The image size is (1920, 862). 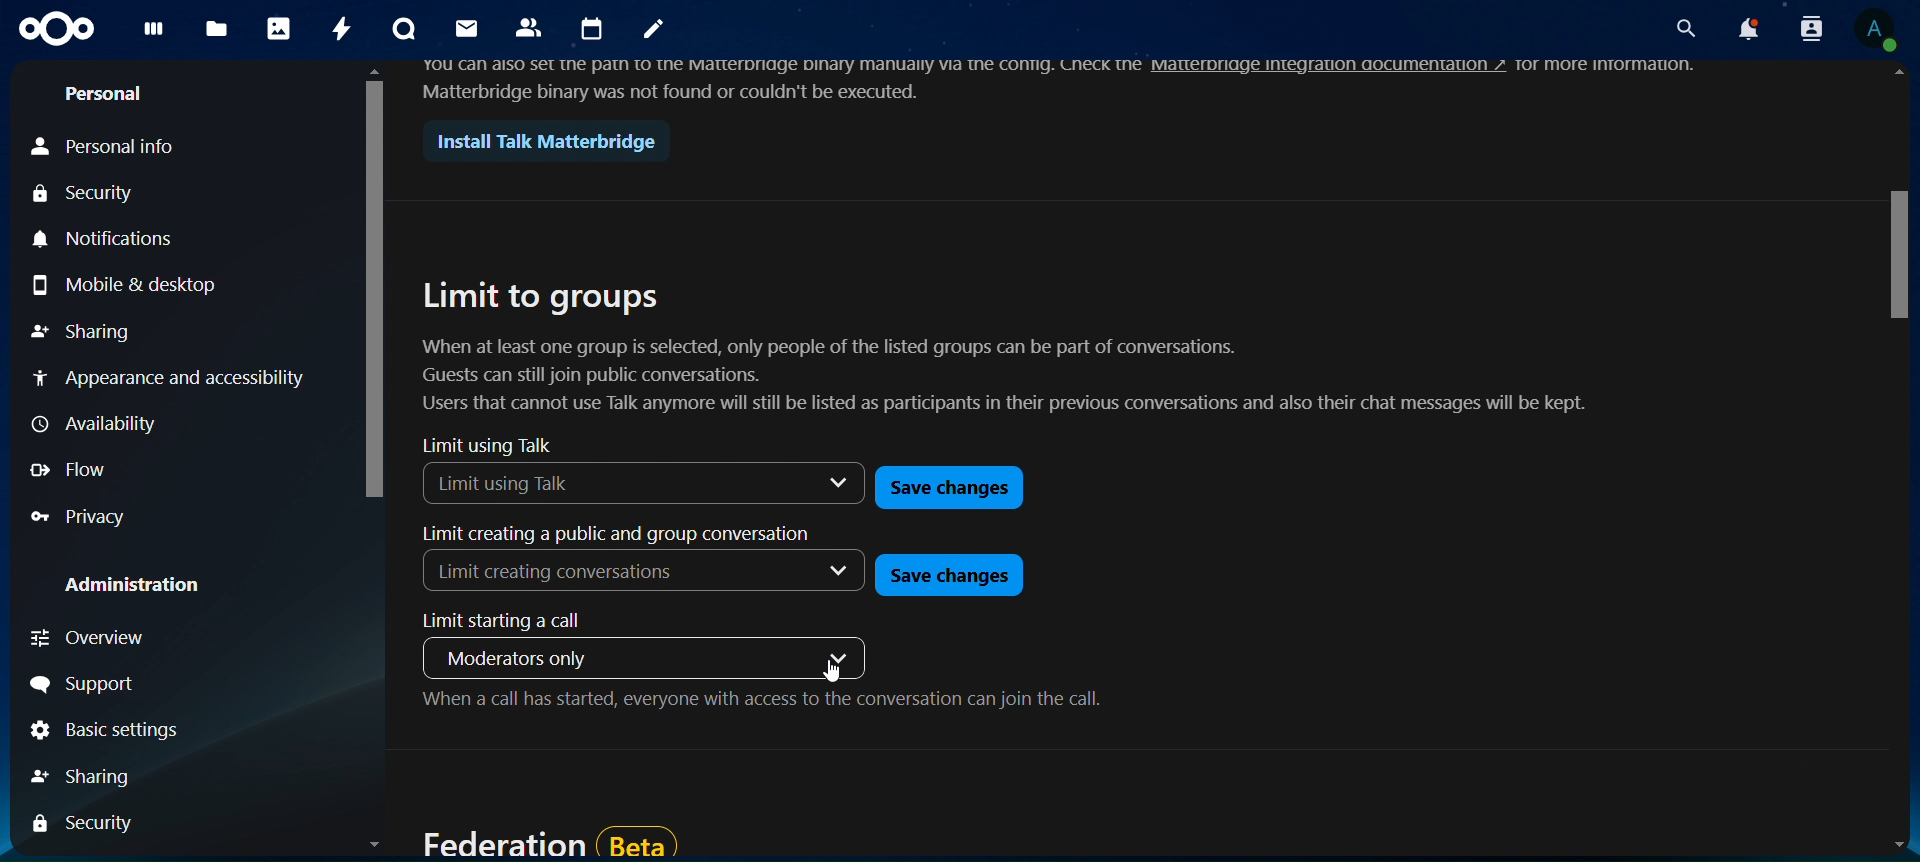 I want to click on limit starting a call, so click(x=515, y=621).